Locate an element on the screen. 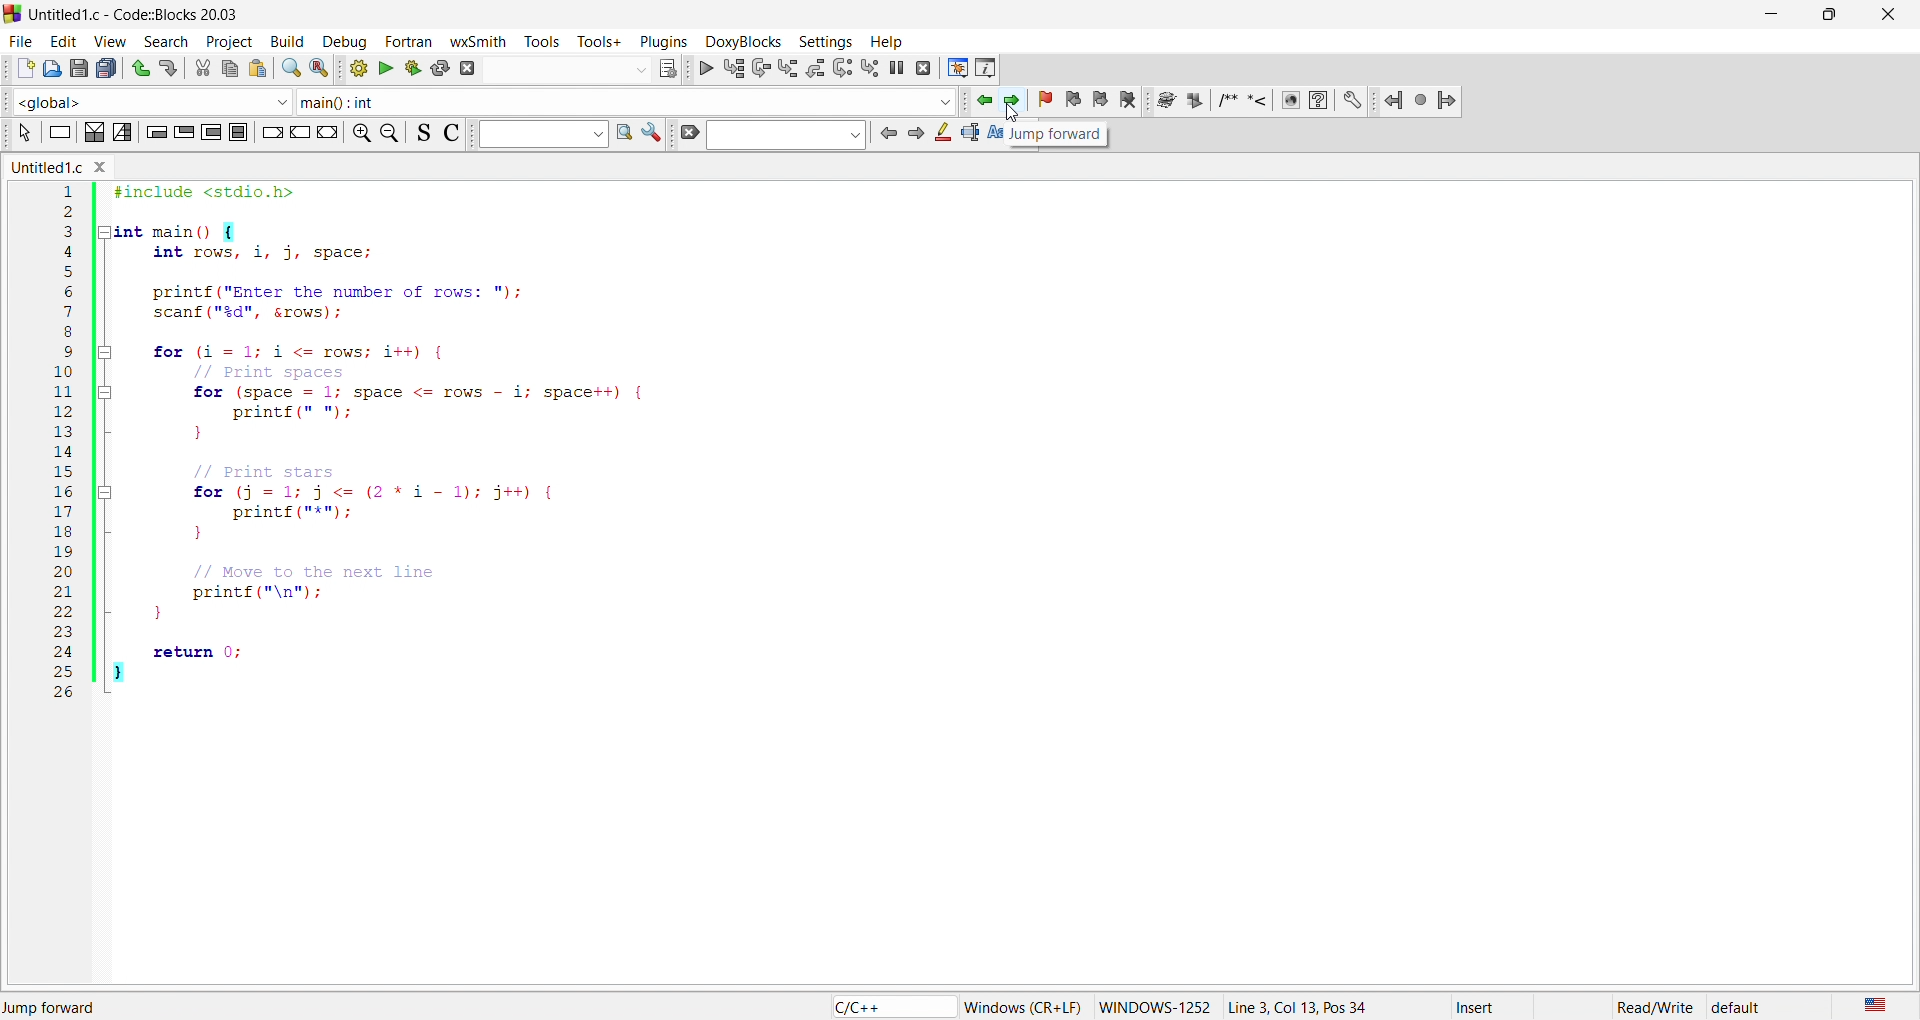 This screenshot has width=1920, height=1020. jump forward is located at coordinates (1017, 98).